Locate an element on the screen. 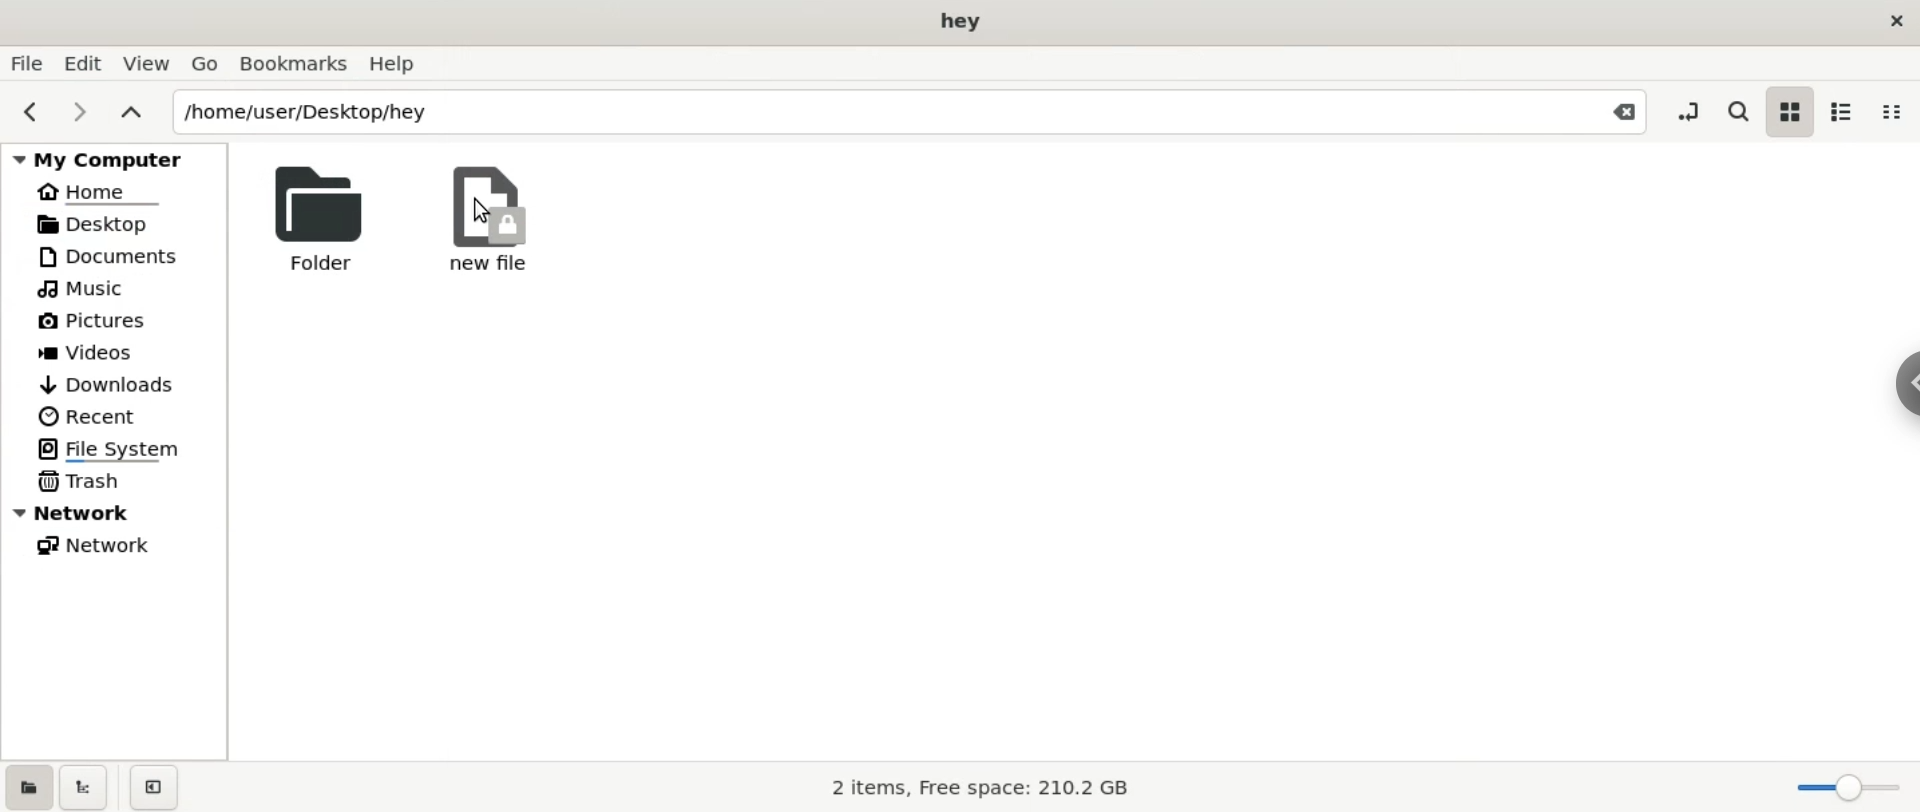 Image resolution: width=1920 pixels, height=812 pixels. search is located at coordinates (1737, 109).